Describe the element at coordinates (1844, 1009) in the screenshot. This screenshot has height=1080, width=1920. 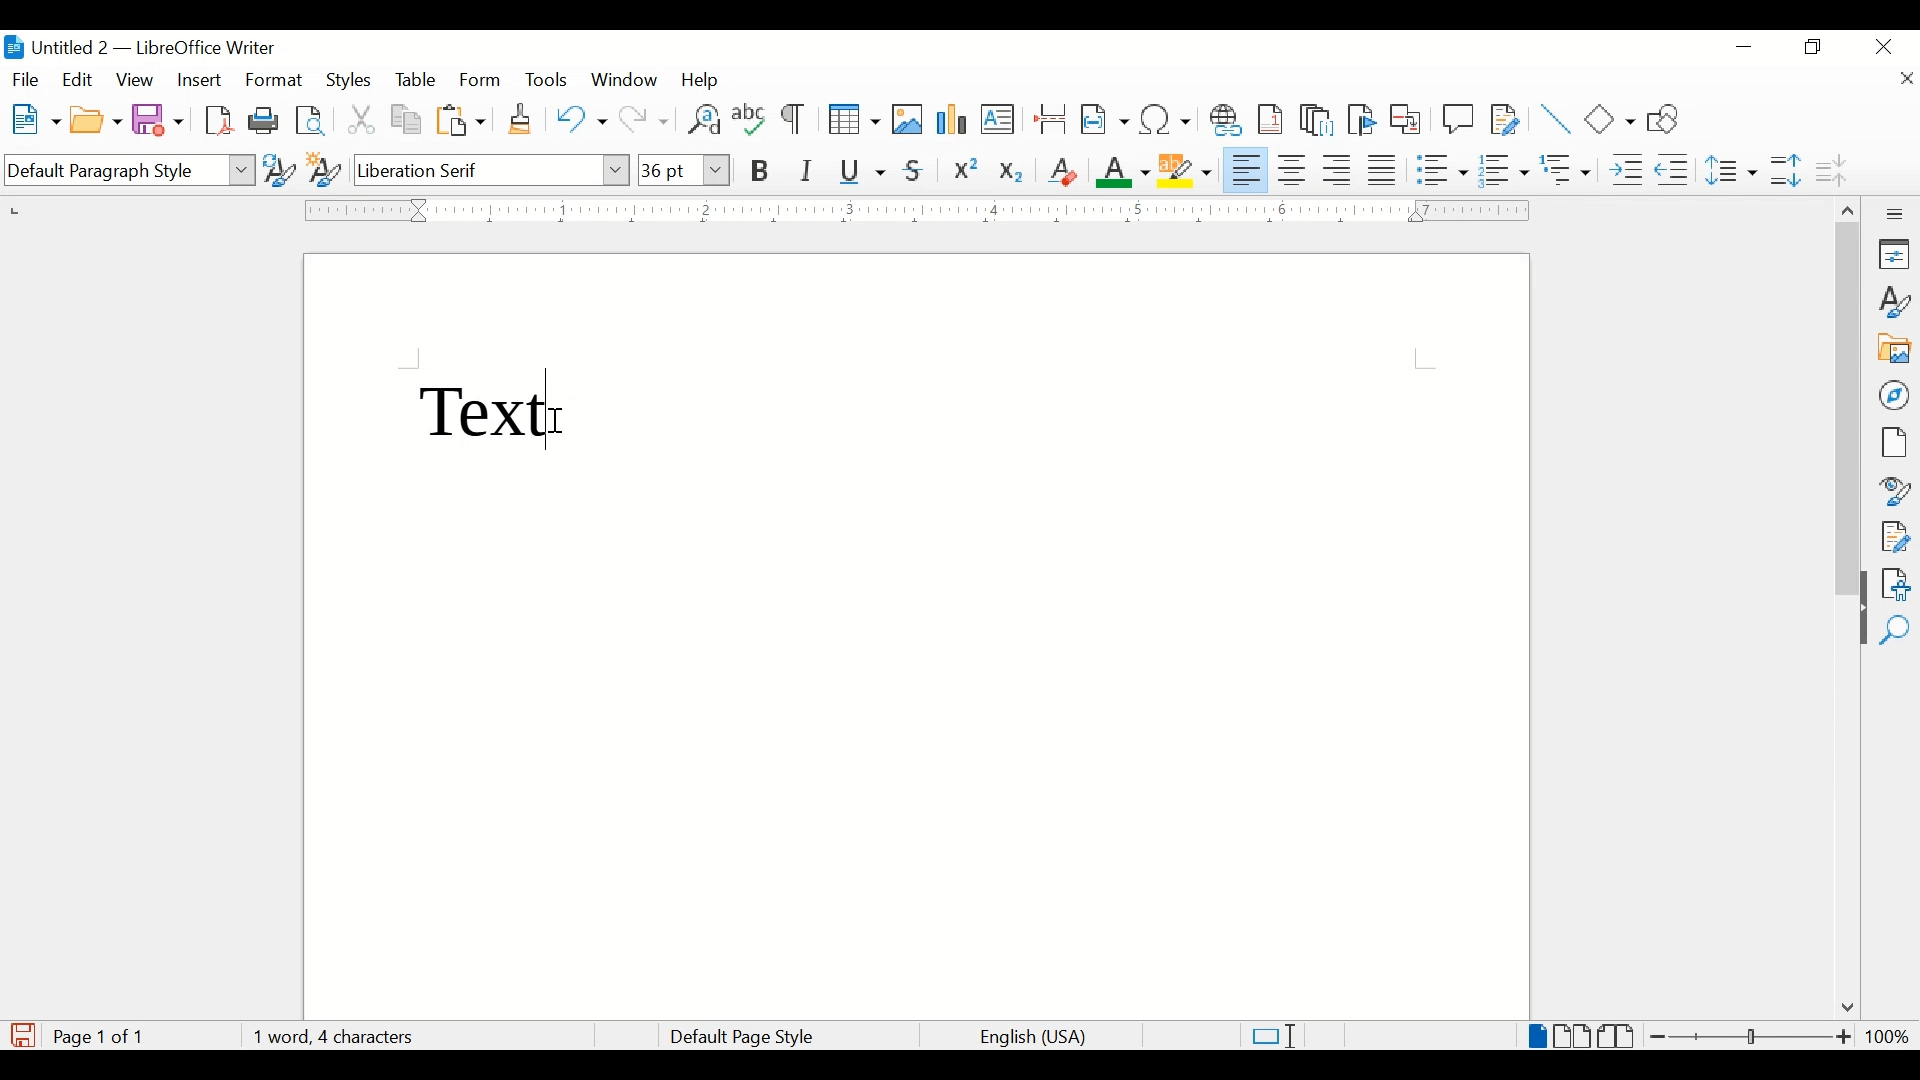
I see `scroll down arrow` at that location.